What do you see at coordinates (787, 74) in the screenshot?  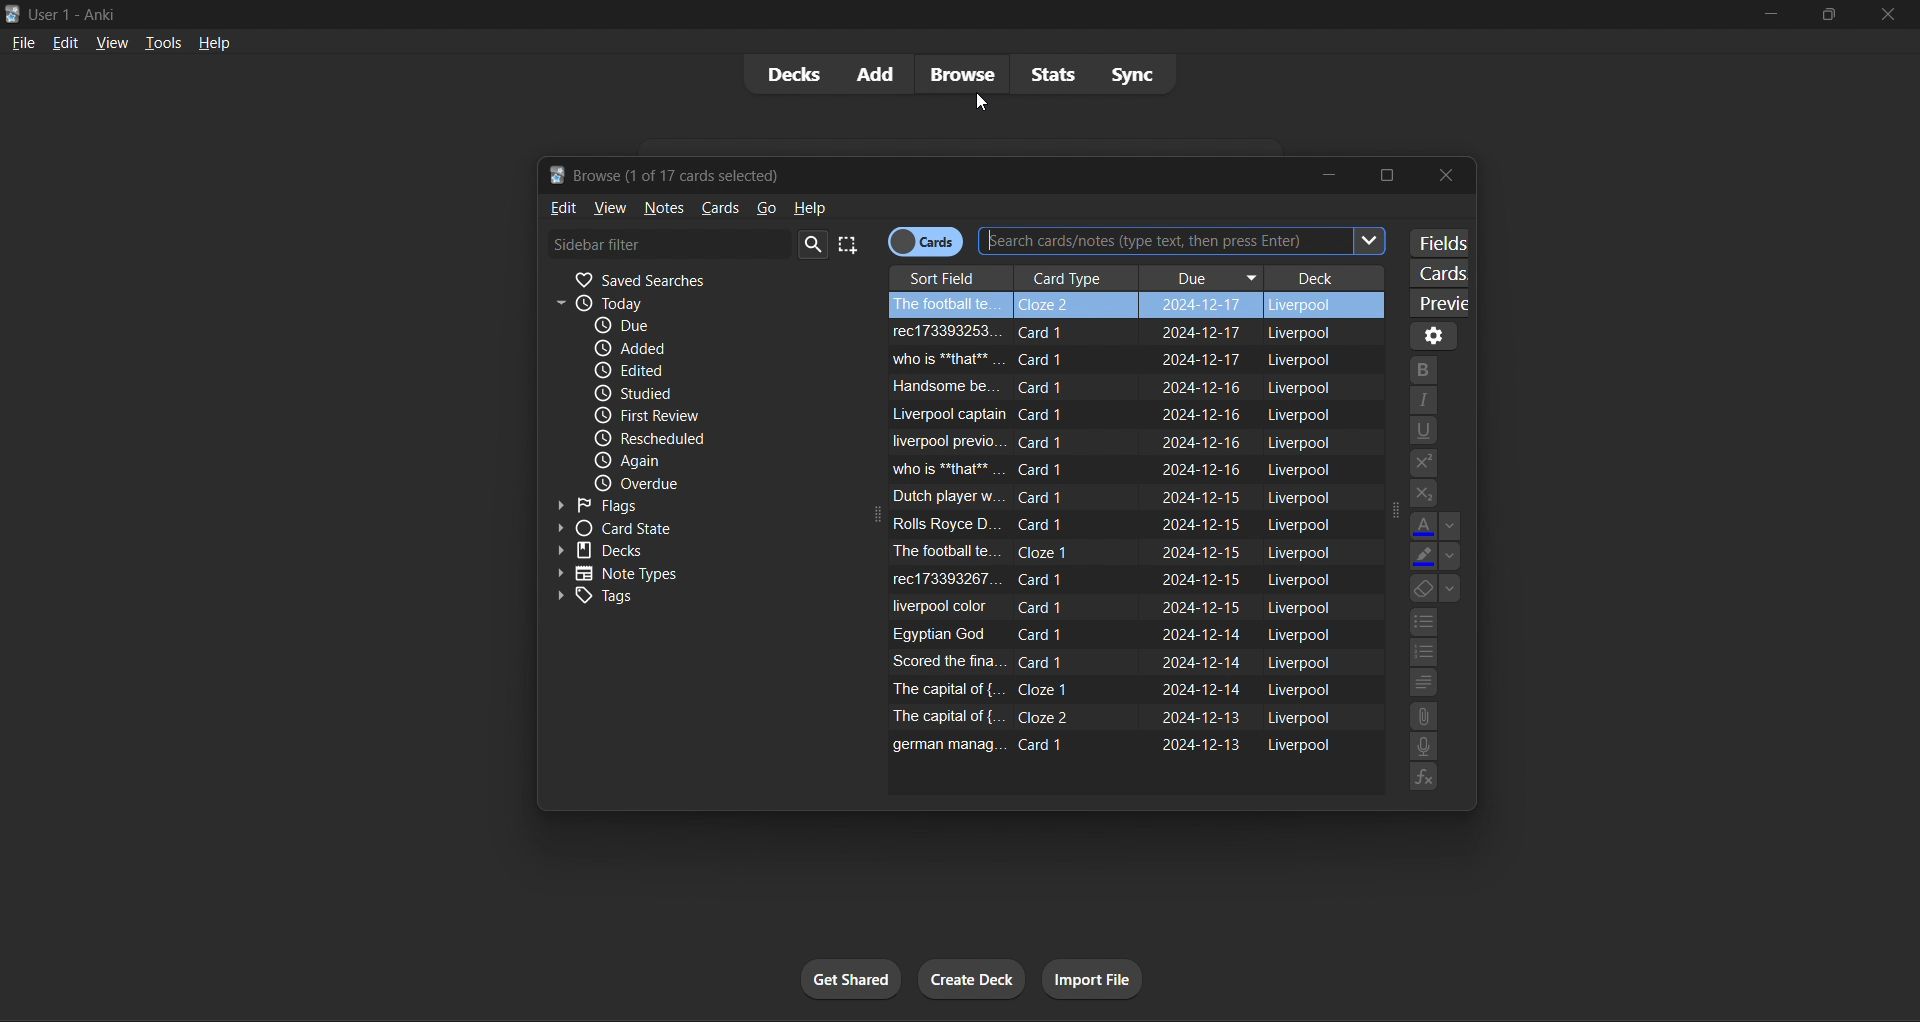 I see `decks` at bounding box center [787, 74].